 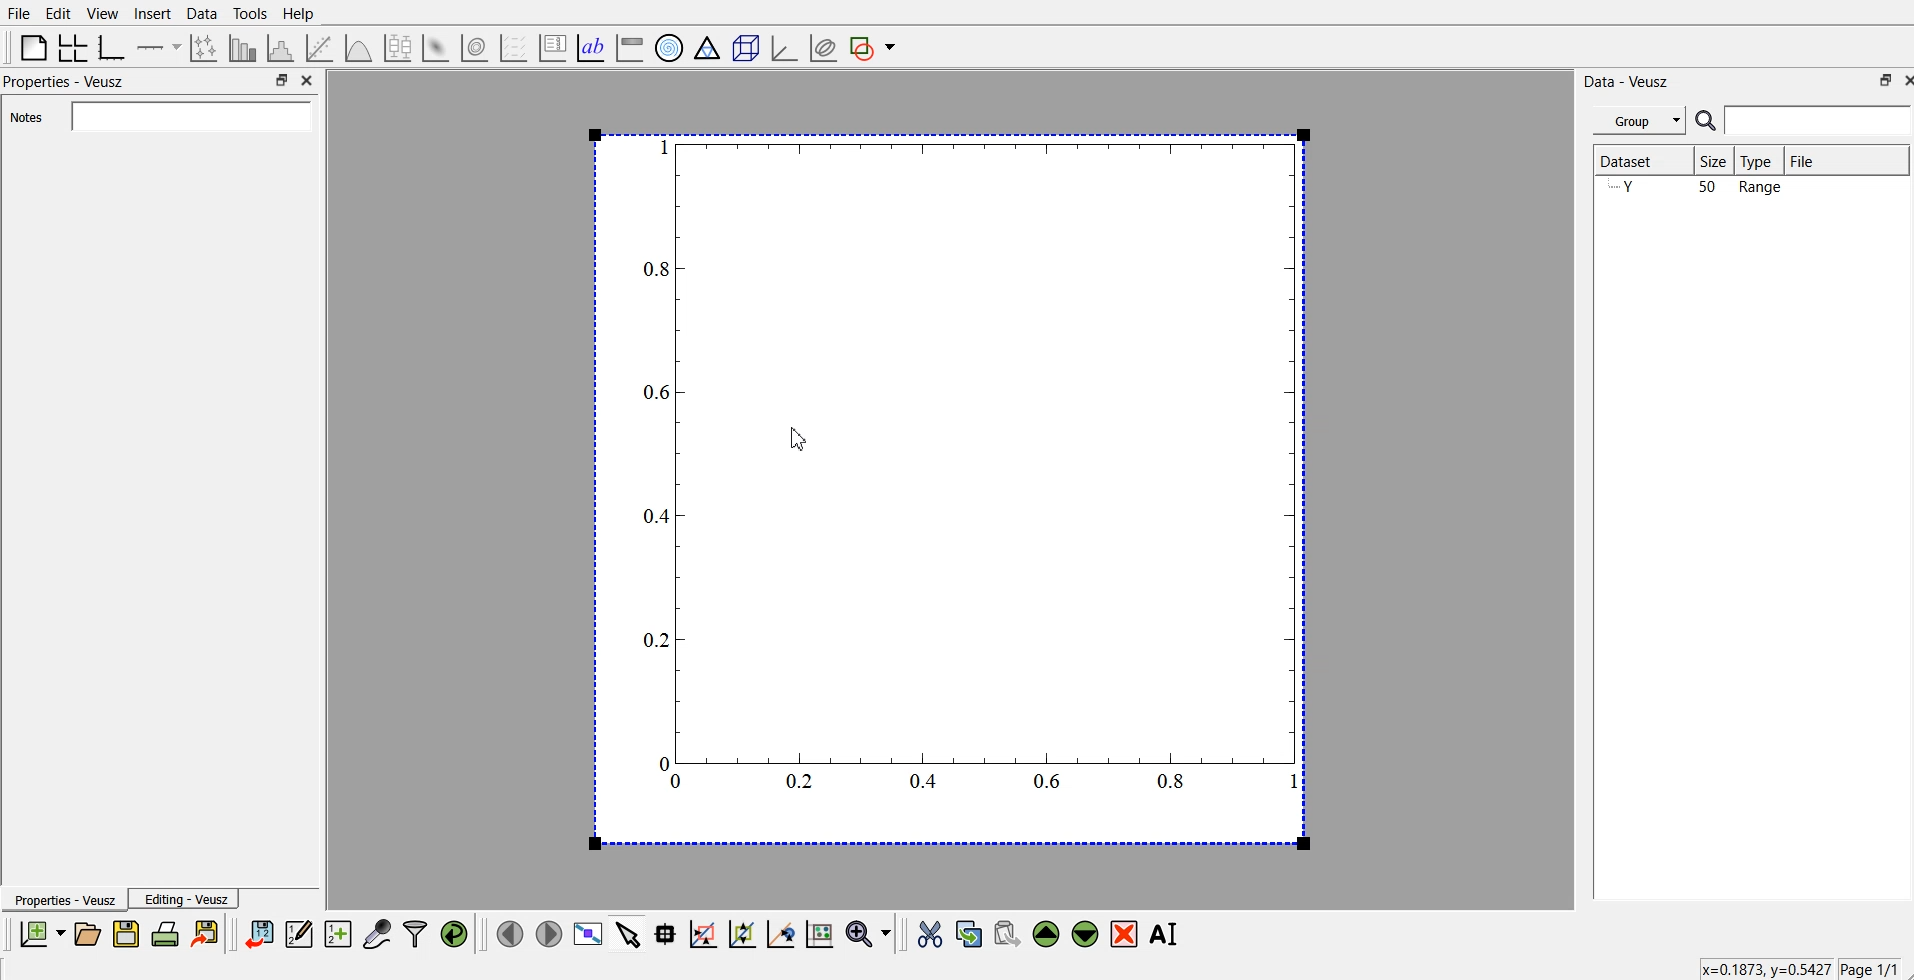 What do you see at coordinates (90, 935) in the screenshot?
I see `open document` at bounding box center [90, 935].